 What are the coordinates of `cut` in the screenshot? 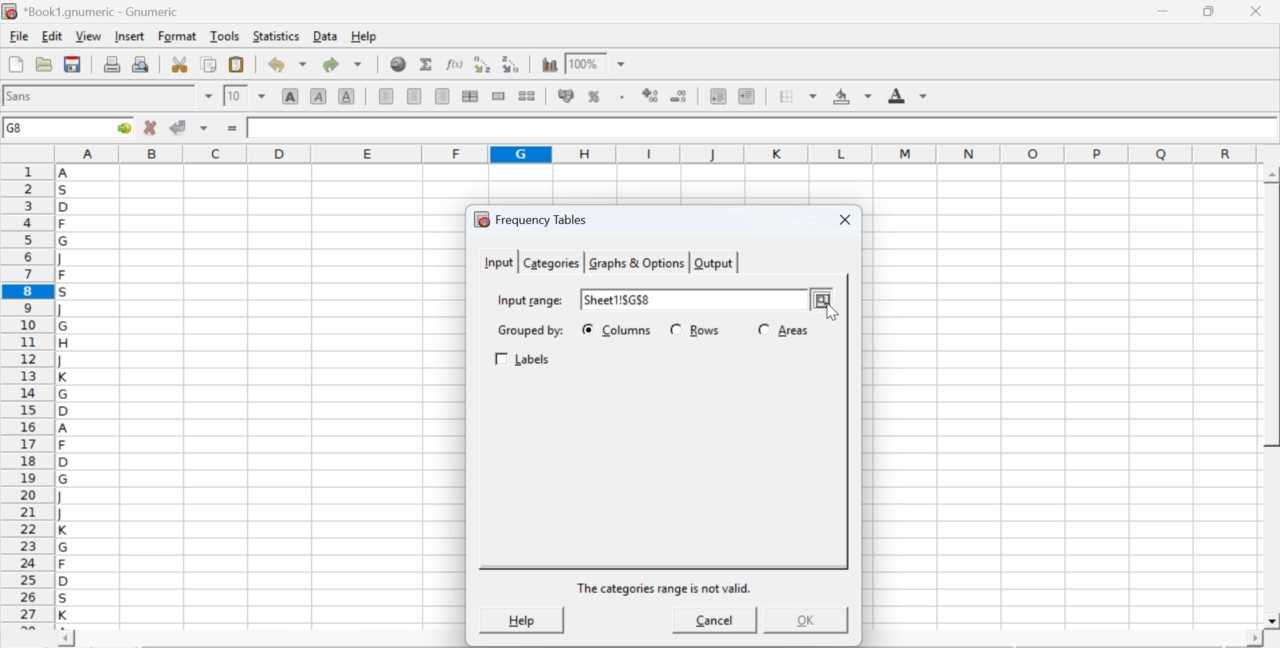 It's located at (179, 64).